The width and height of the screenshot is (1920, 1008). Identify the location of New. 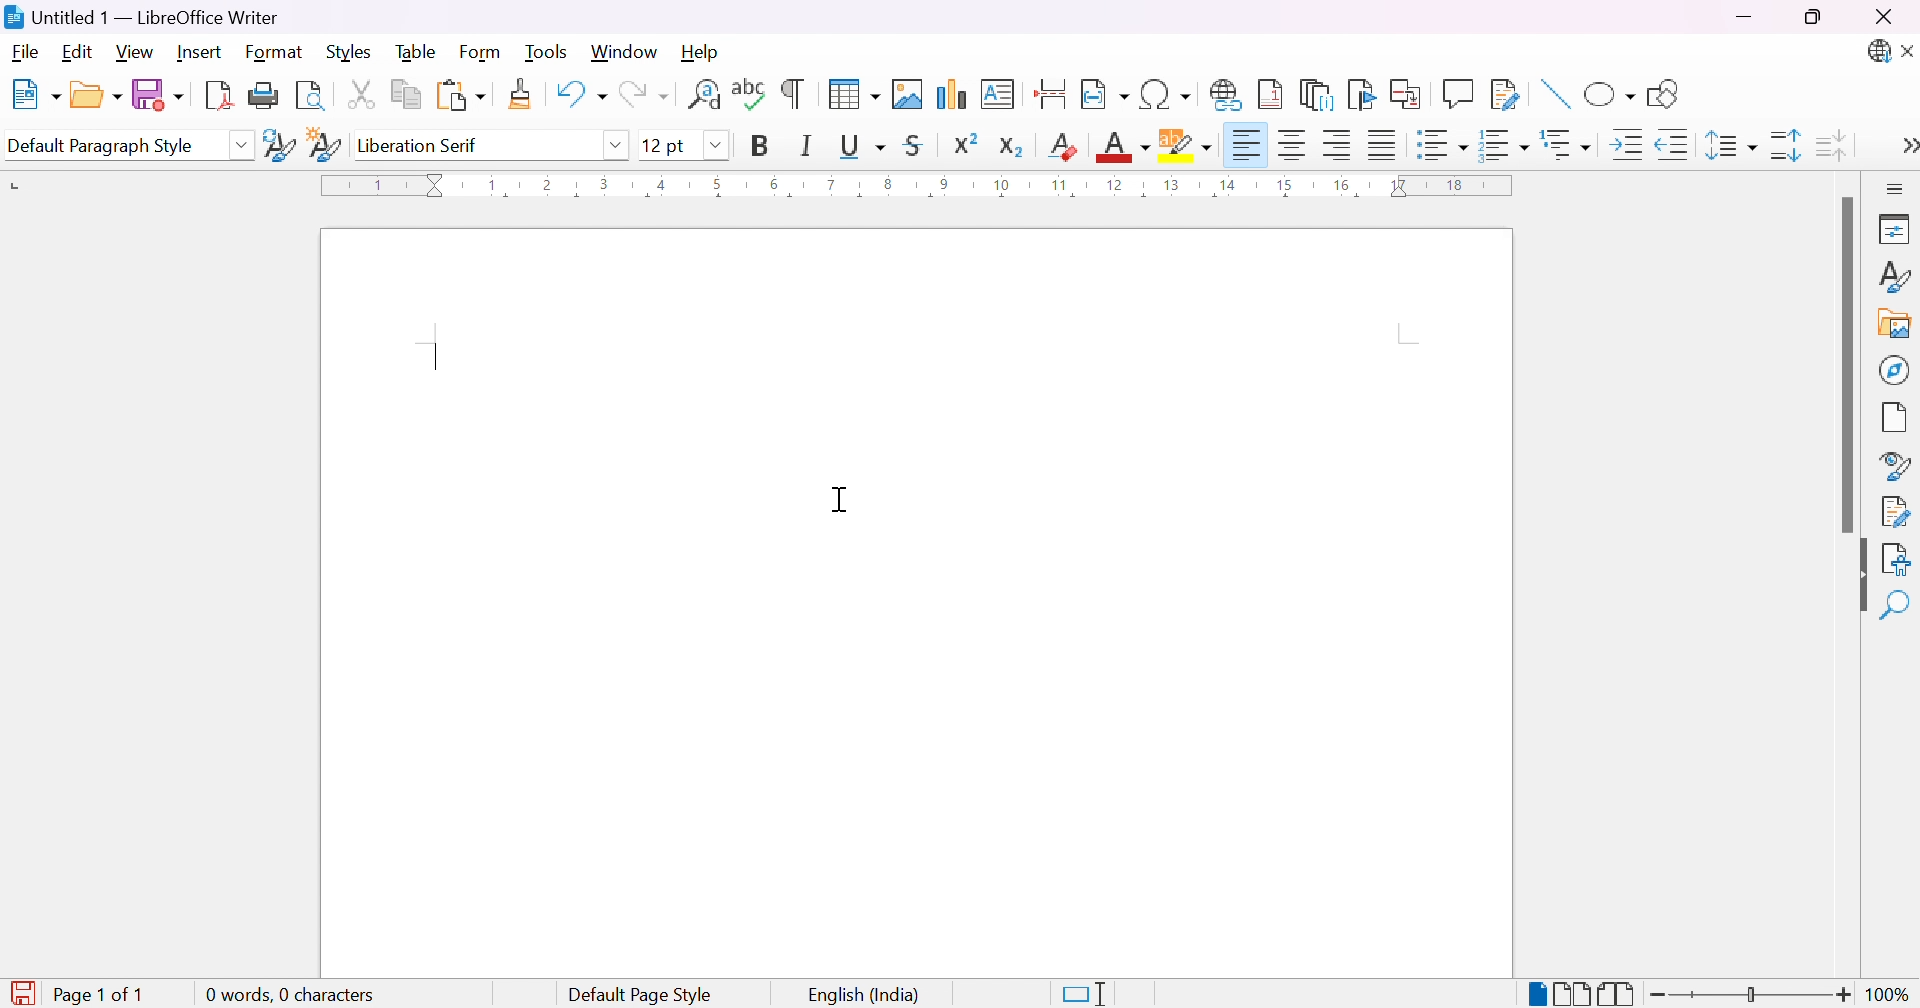
(34, 96).